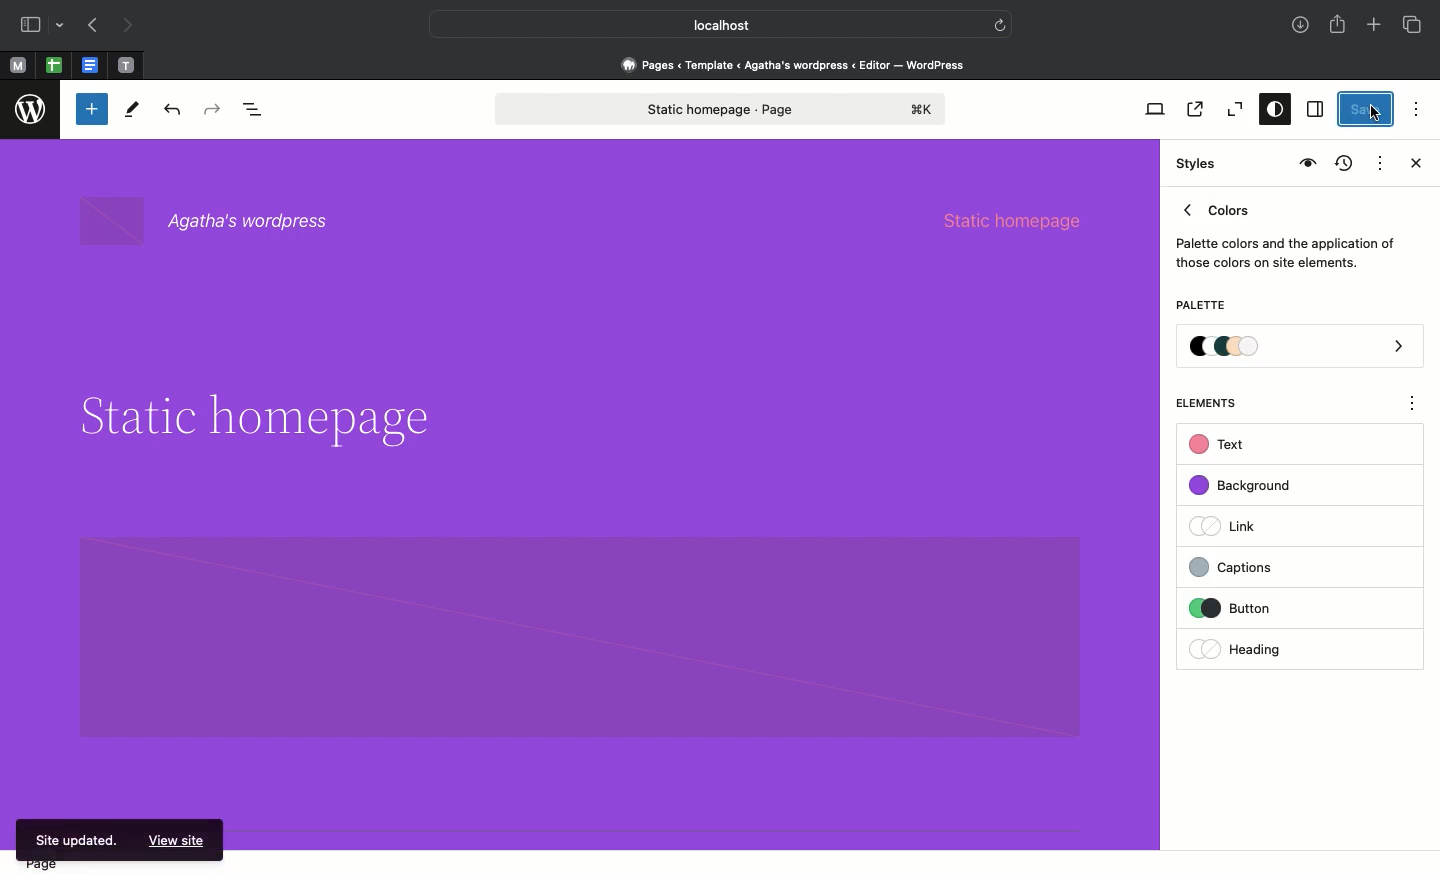  Describe the element at coordinates (31, 110) in the screenshot. I see `wordpress` at that location.